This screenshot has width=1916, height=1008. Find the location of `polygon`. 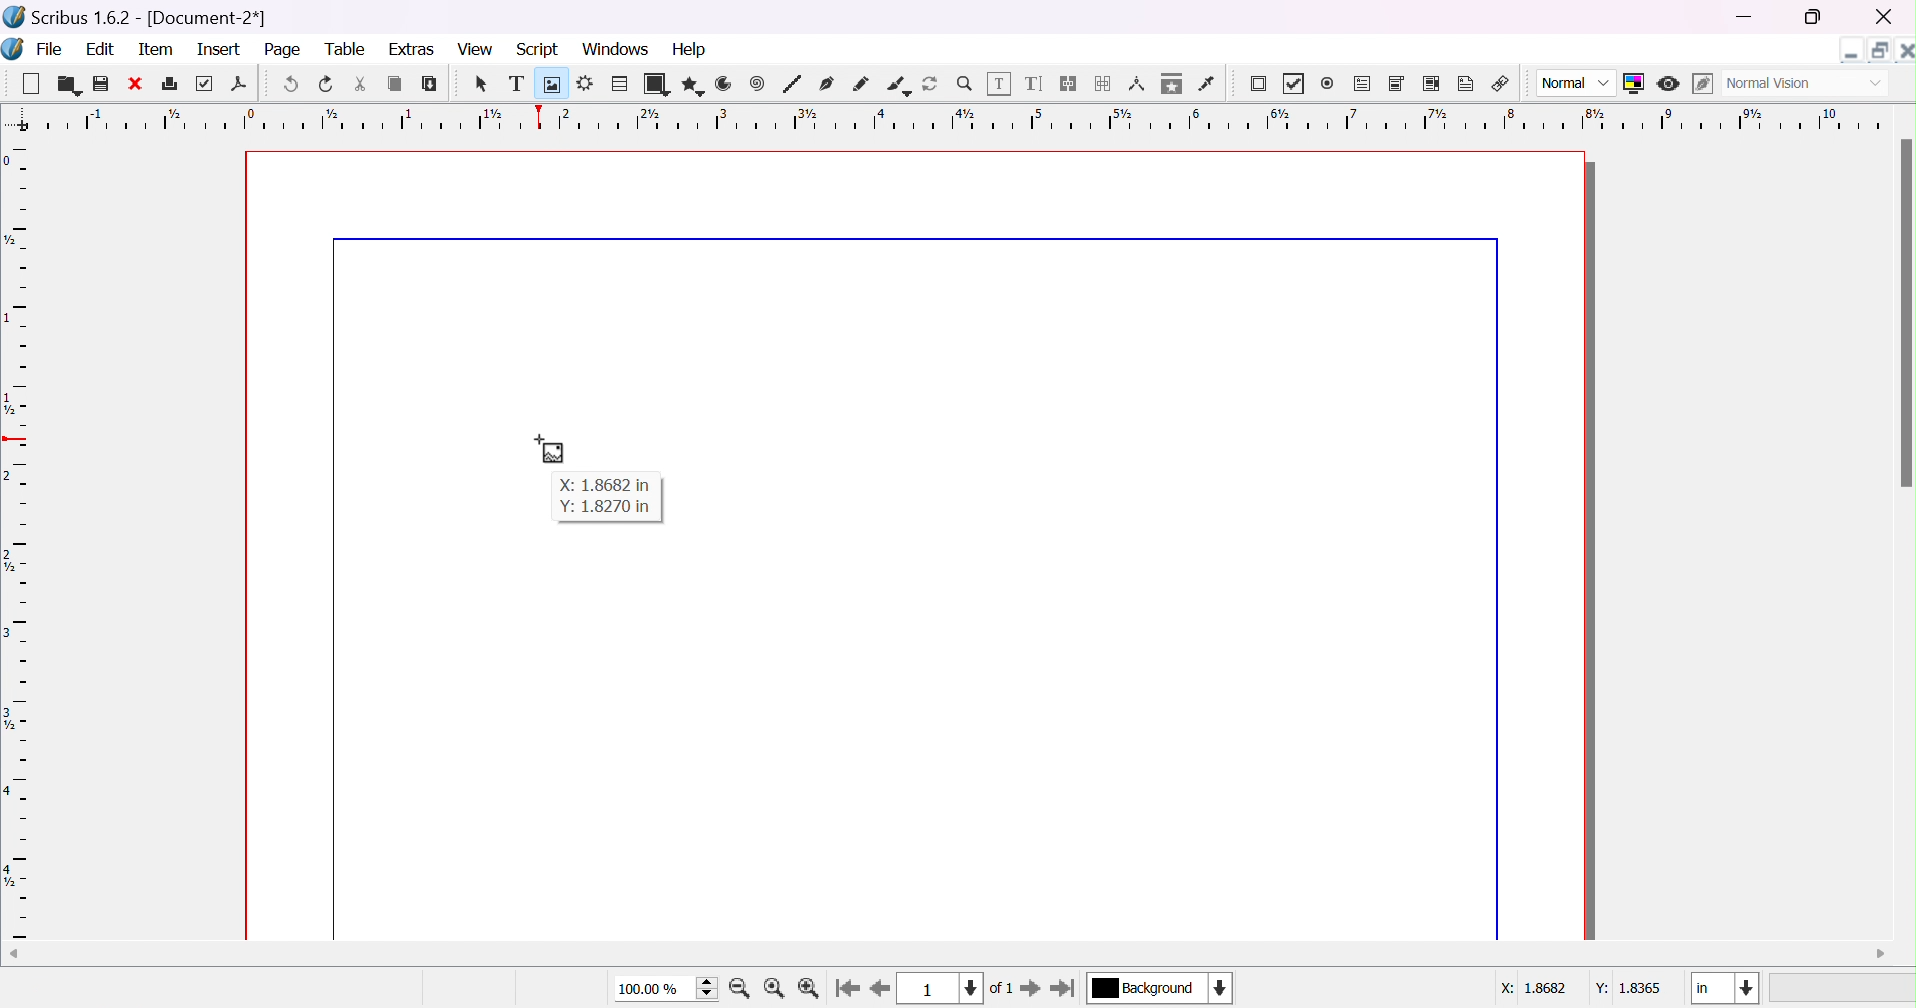

polygon is located at coordinates (691, 84).